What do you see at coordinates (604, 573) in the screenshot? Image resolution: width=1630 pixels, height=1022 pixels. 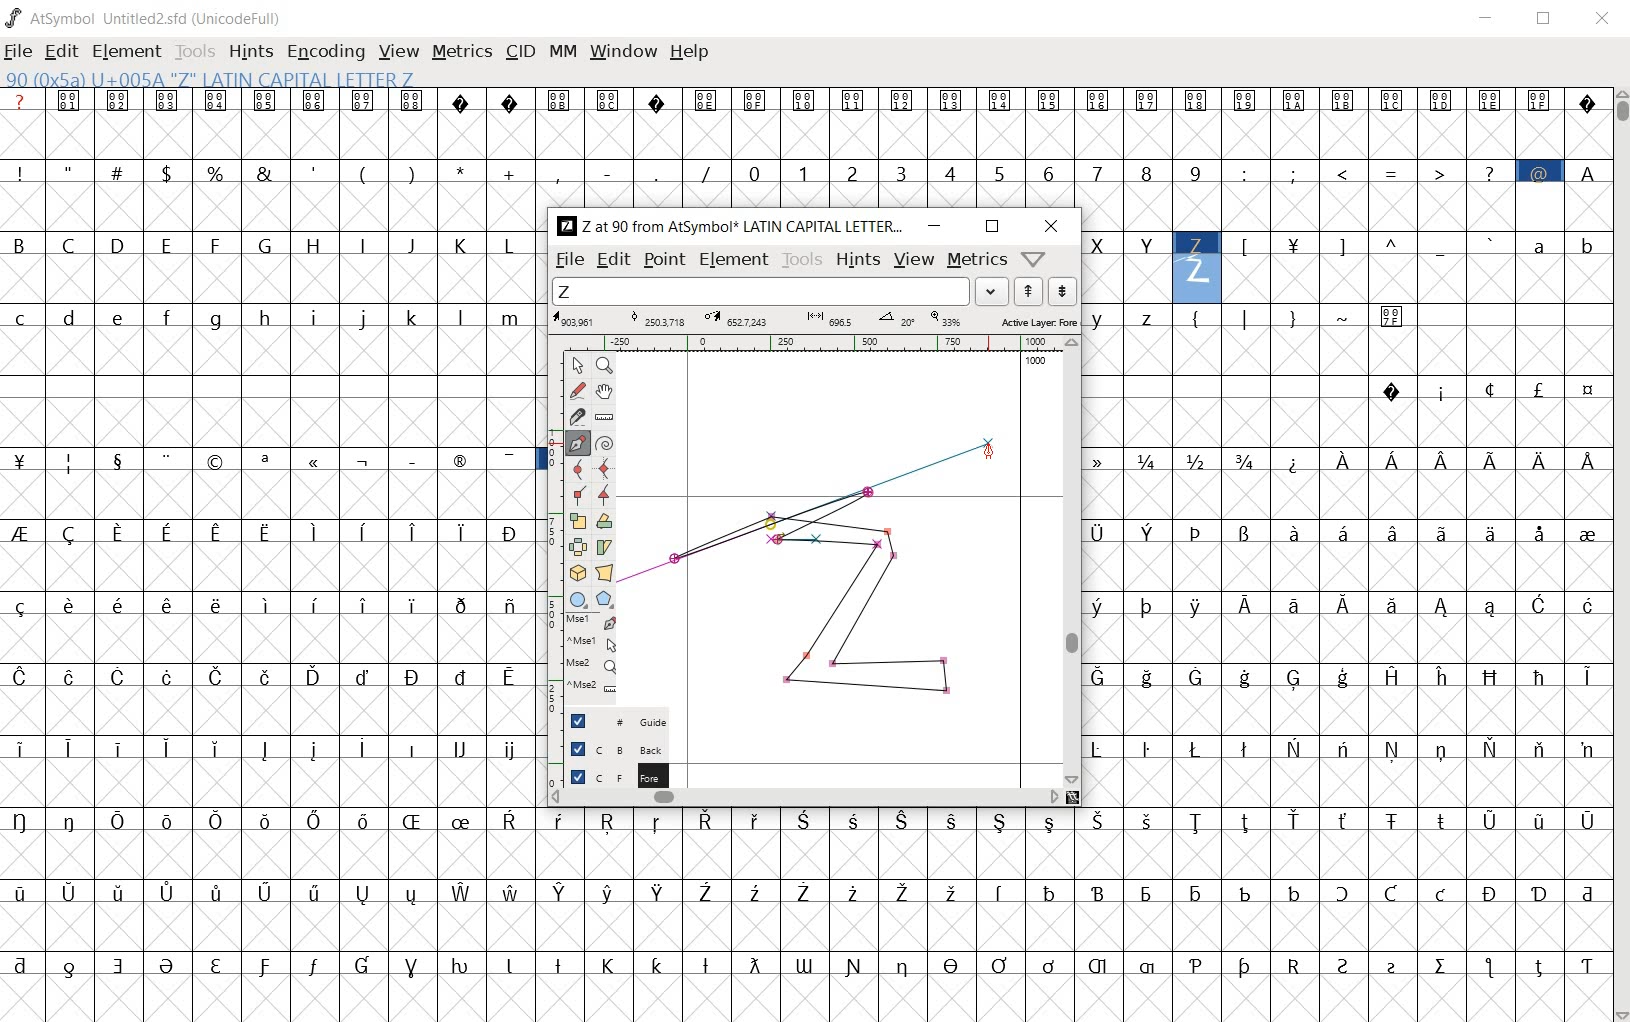 I see `perform a perspective transformation on the selection` at bounding box center [604, 573].